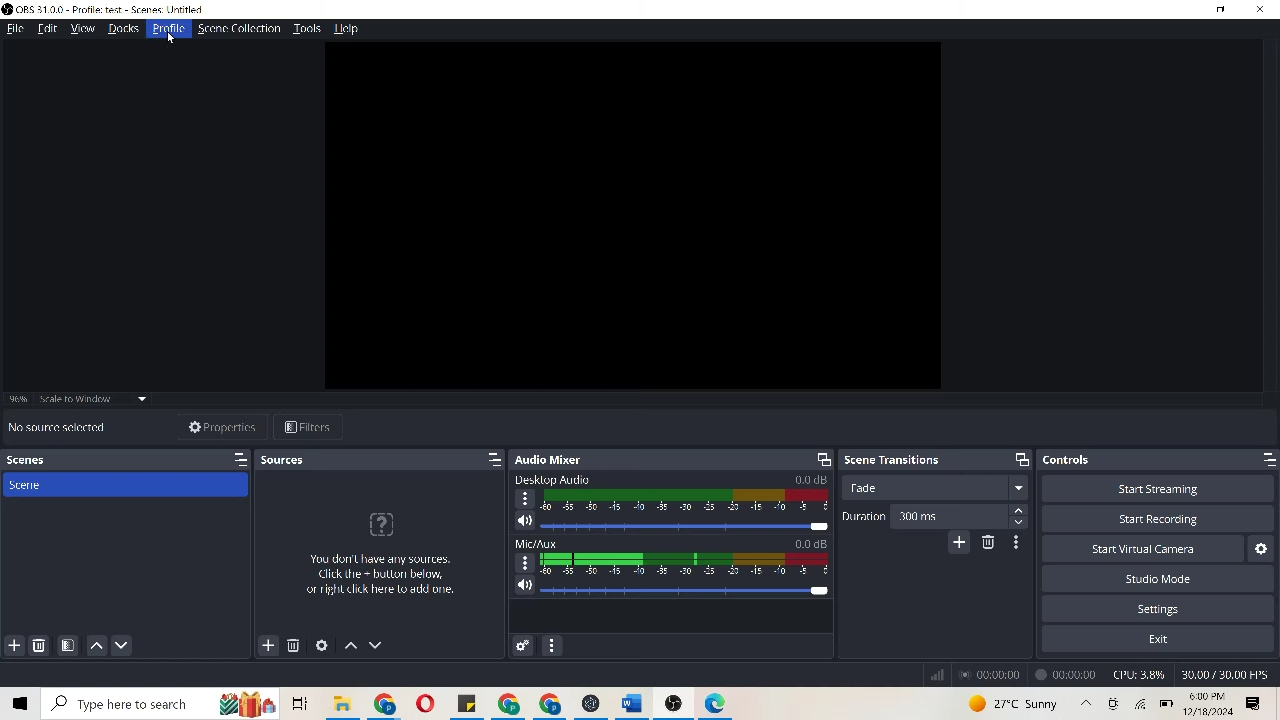  What do you see at coordinates (293, 647) in the screenshot?
I see `remove` at bounding box center [293, 647].